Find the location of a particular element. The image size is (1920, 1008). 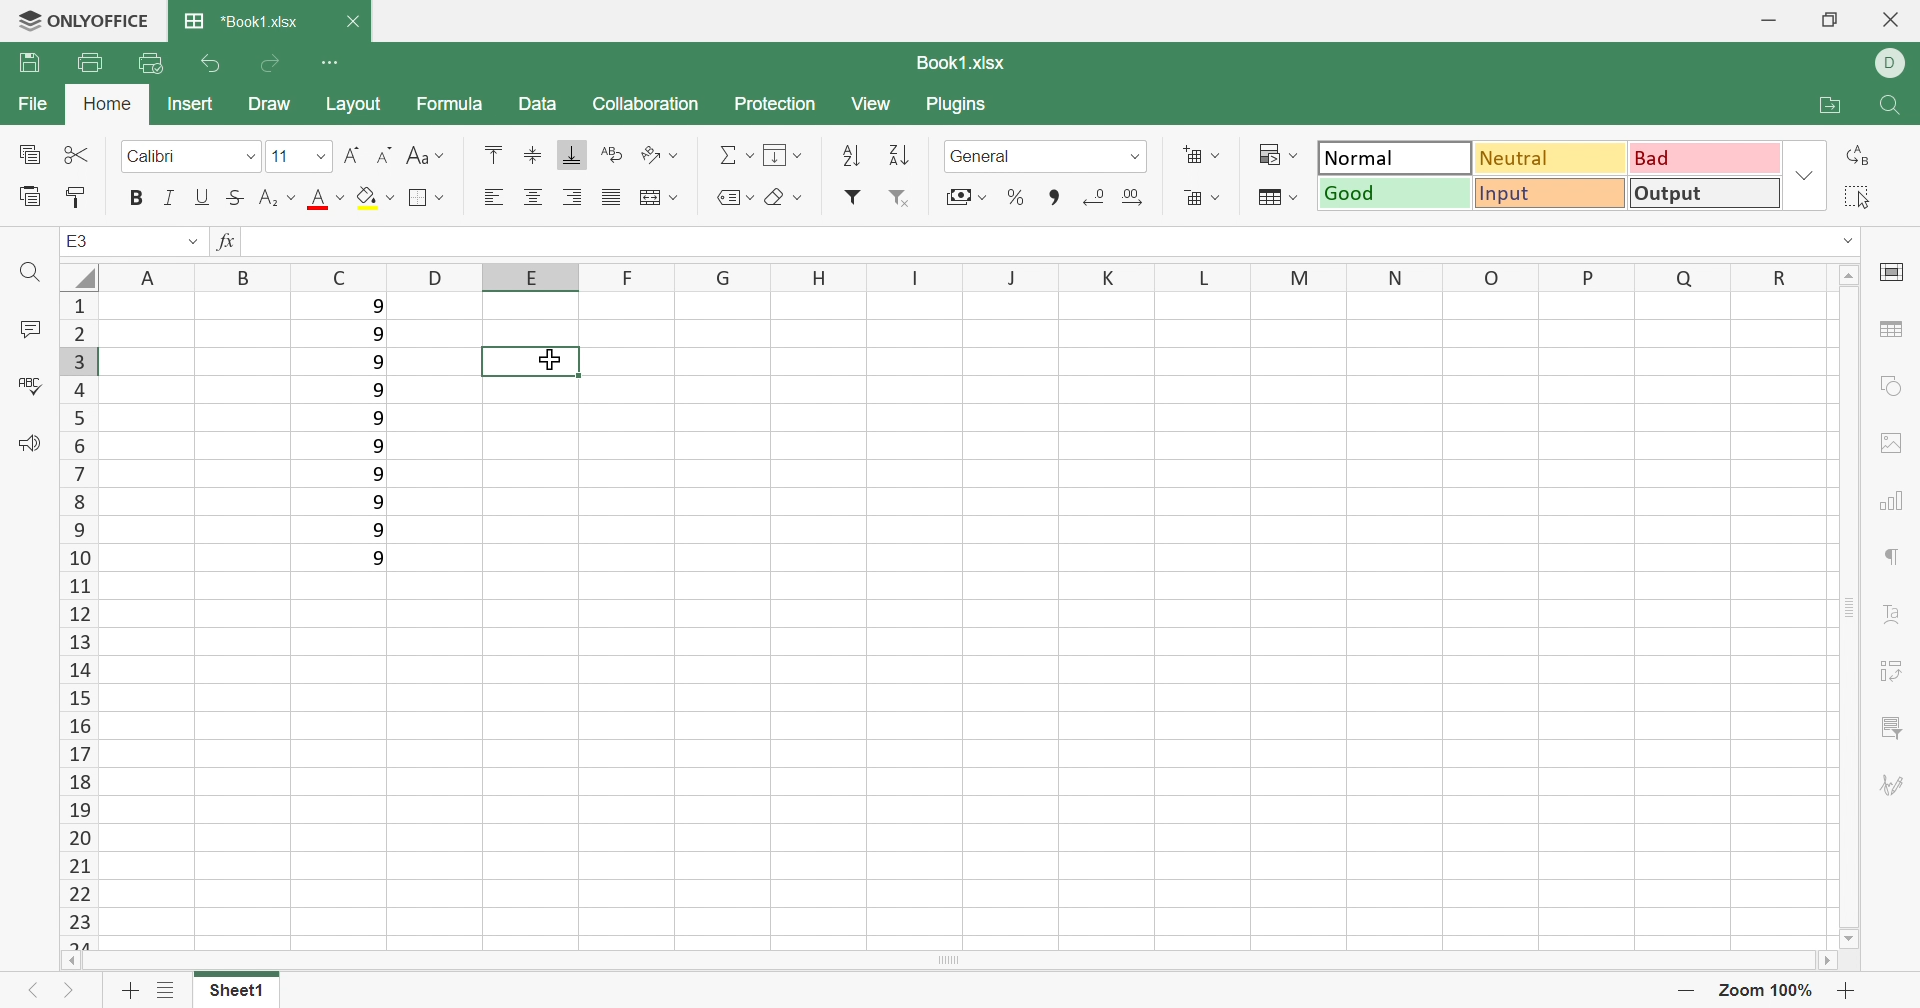

Fill color is located at coordinates (375, 197).